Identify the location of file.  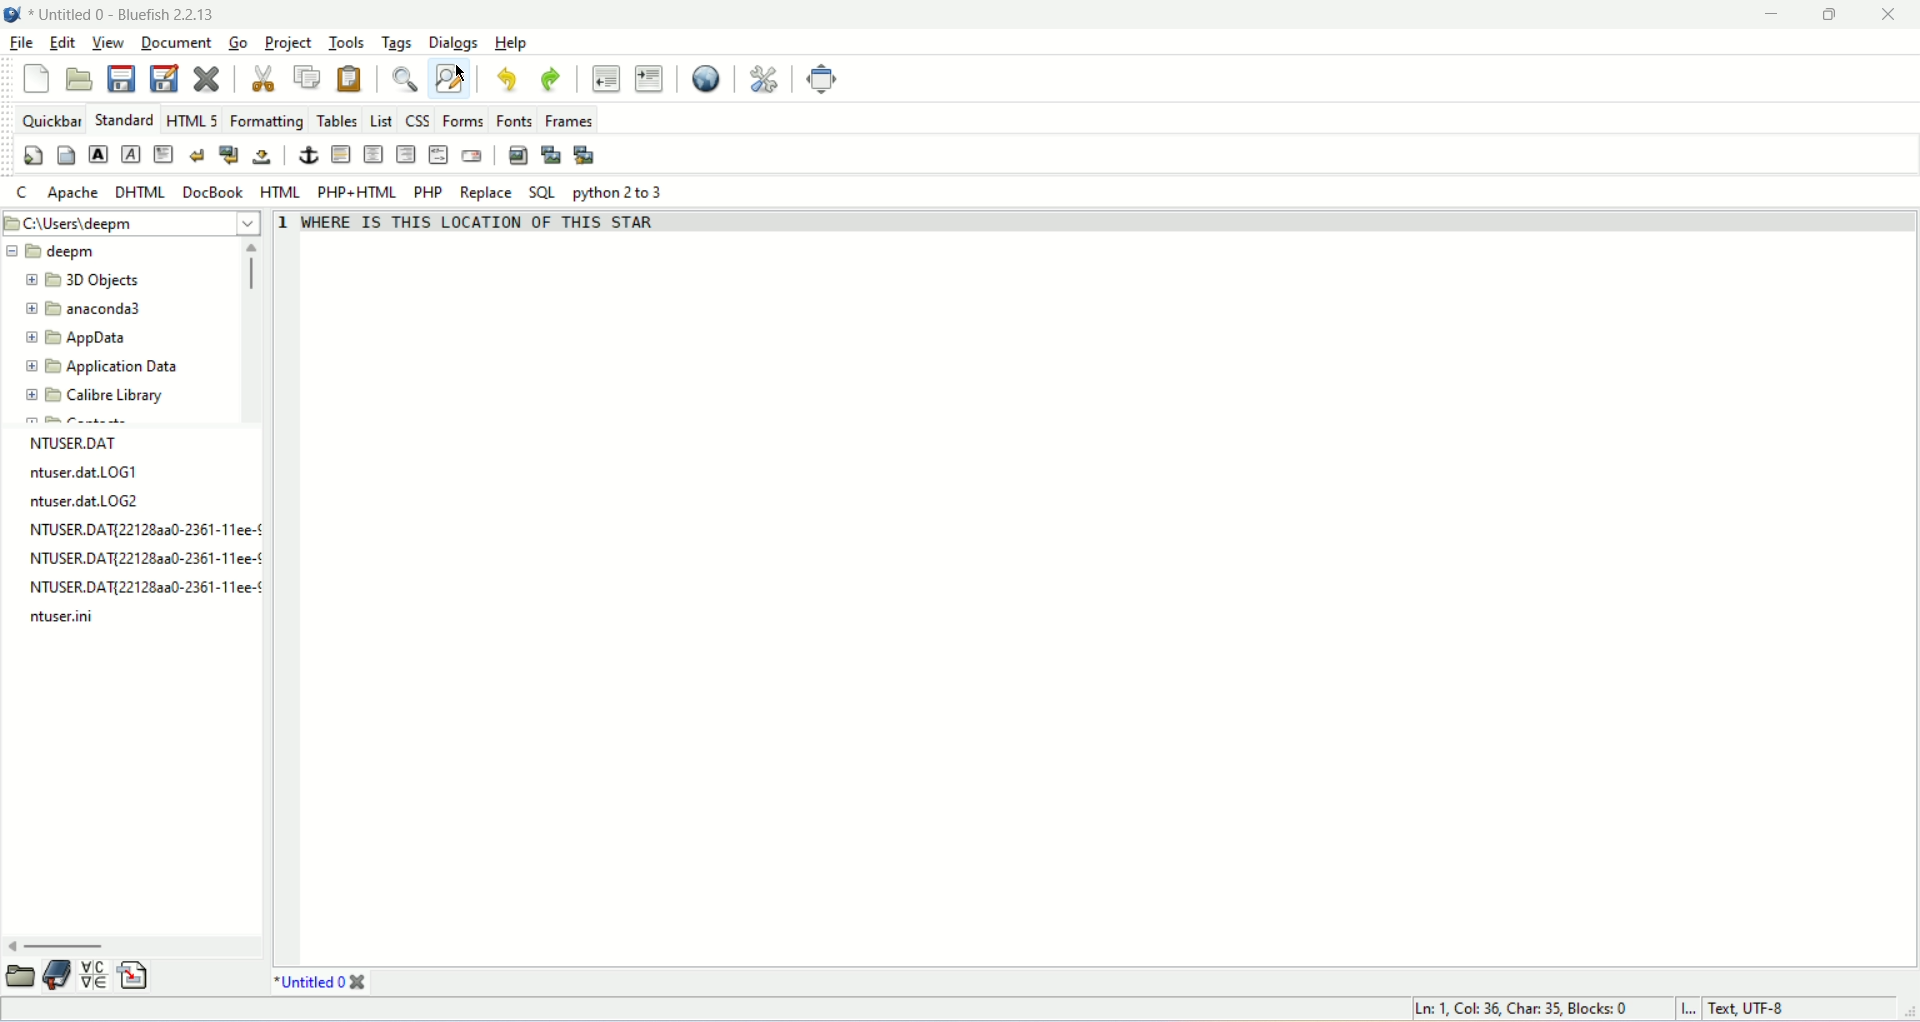
(19, 42).